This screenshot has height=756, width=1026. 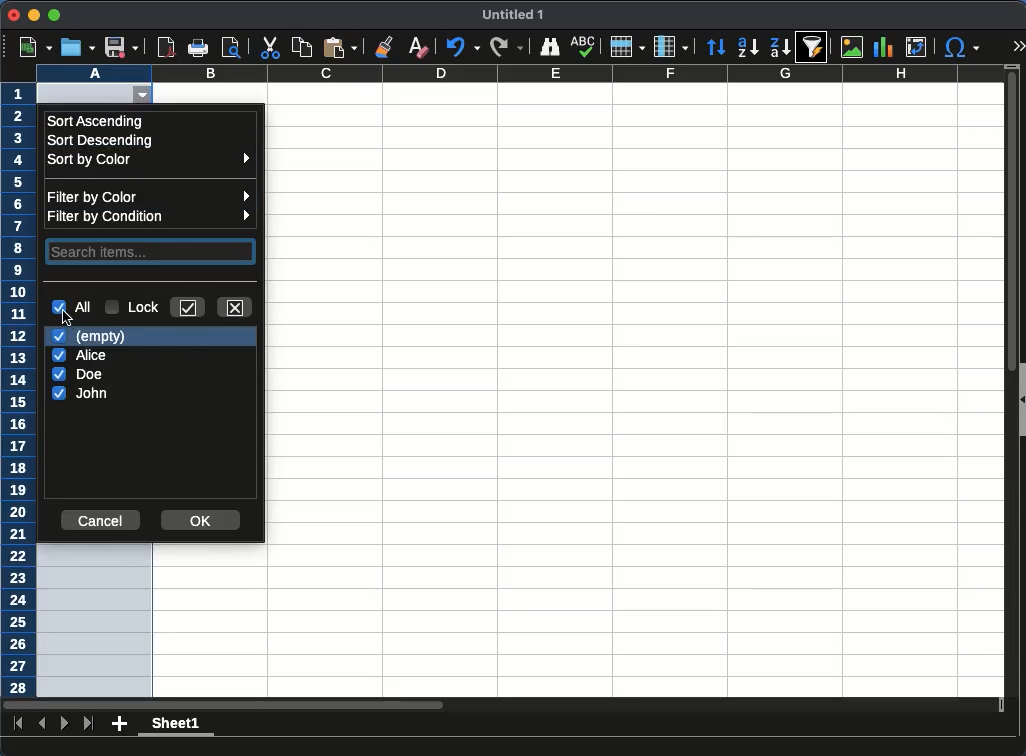 I want to click on chart, so click(x=883, y=47).